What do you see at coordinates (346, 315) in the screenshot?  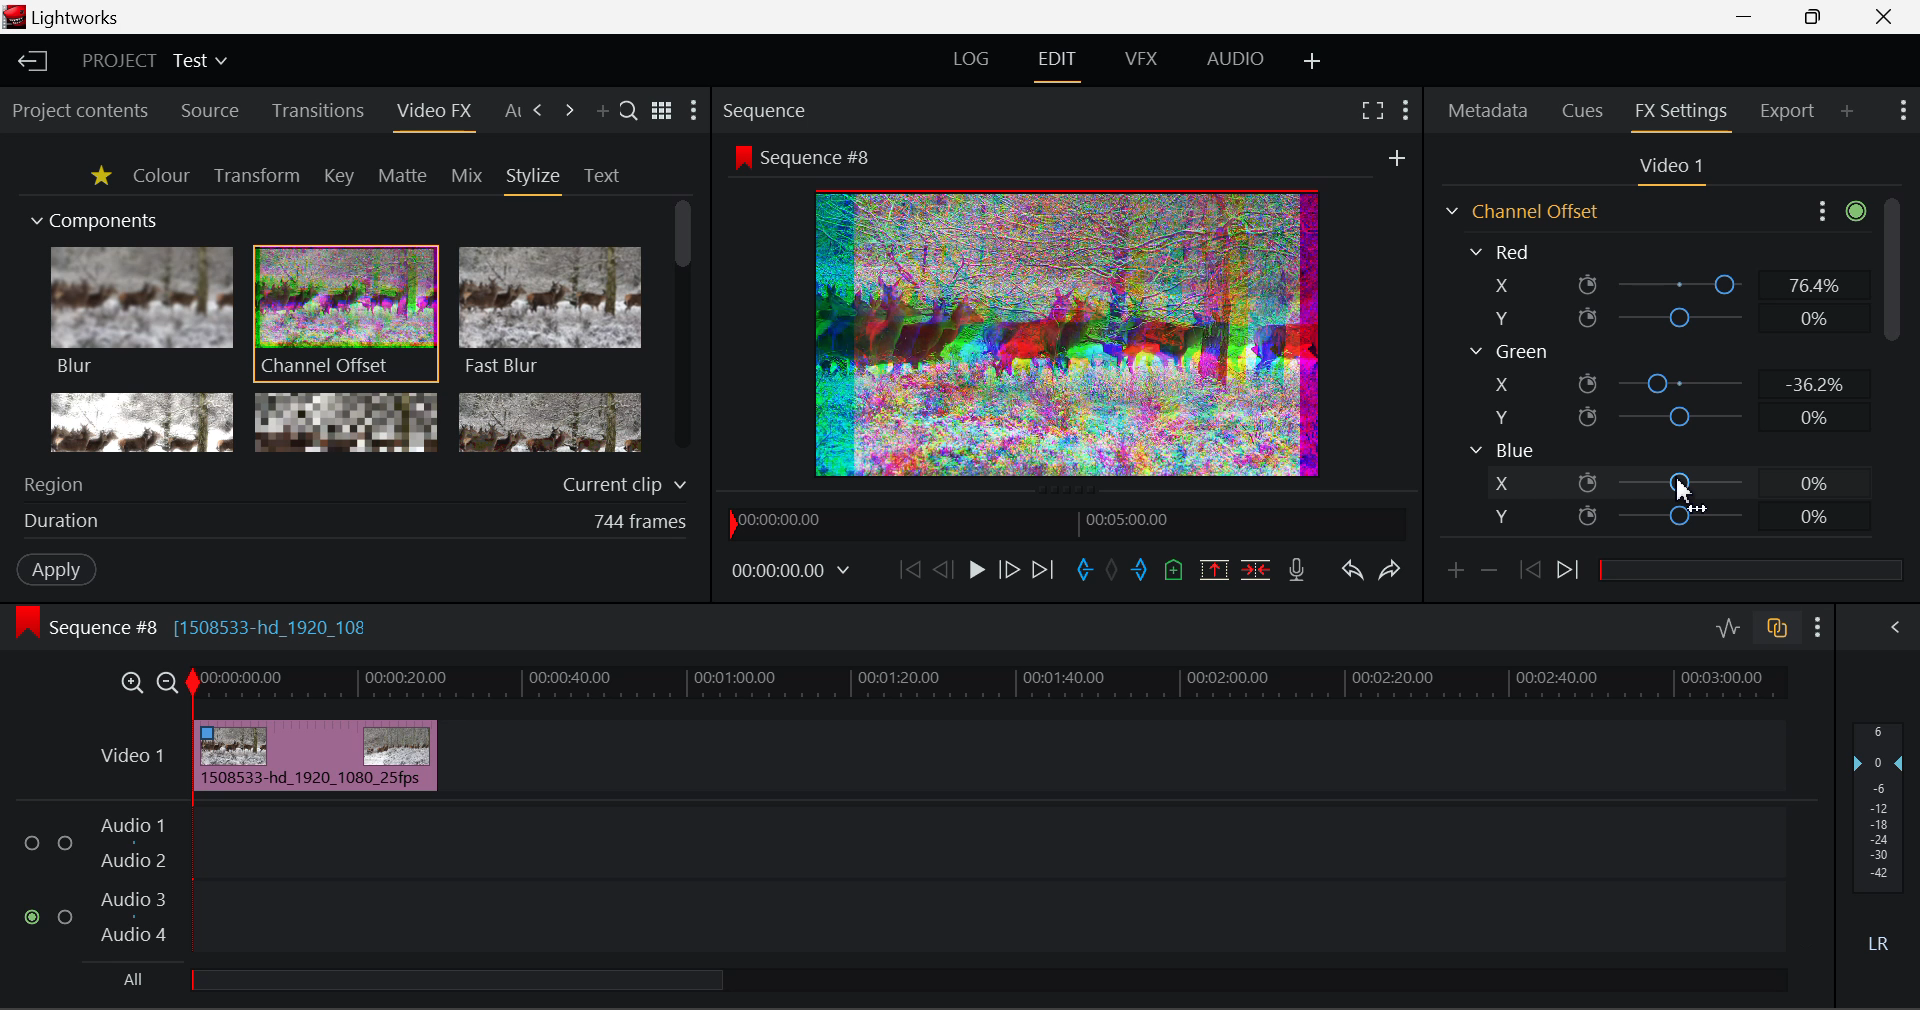 I see `Channel Offset` at bounding box center [346, 315].